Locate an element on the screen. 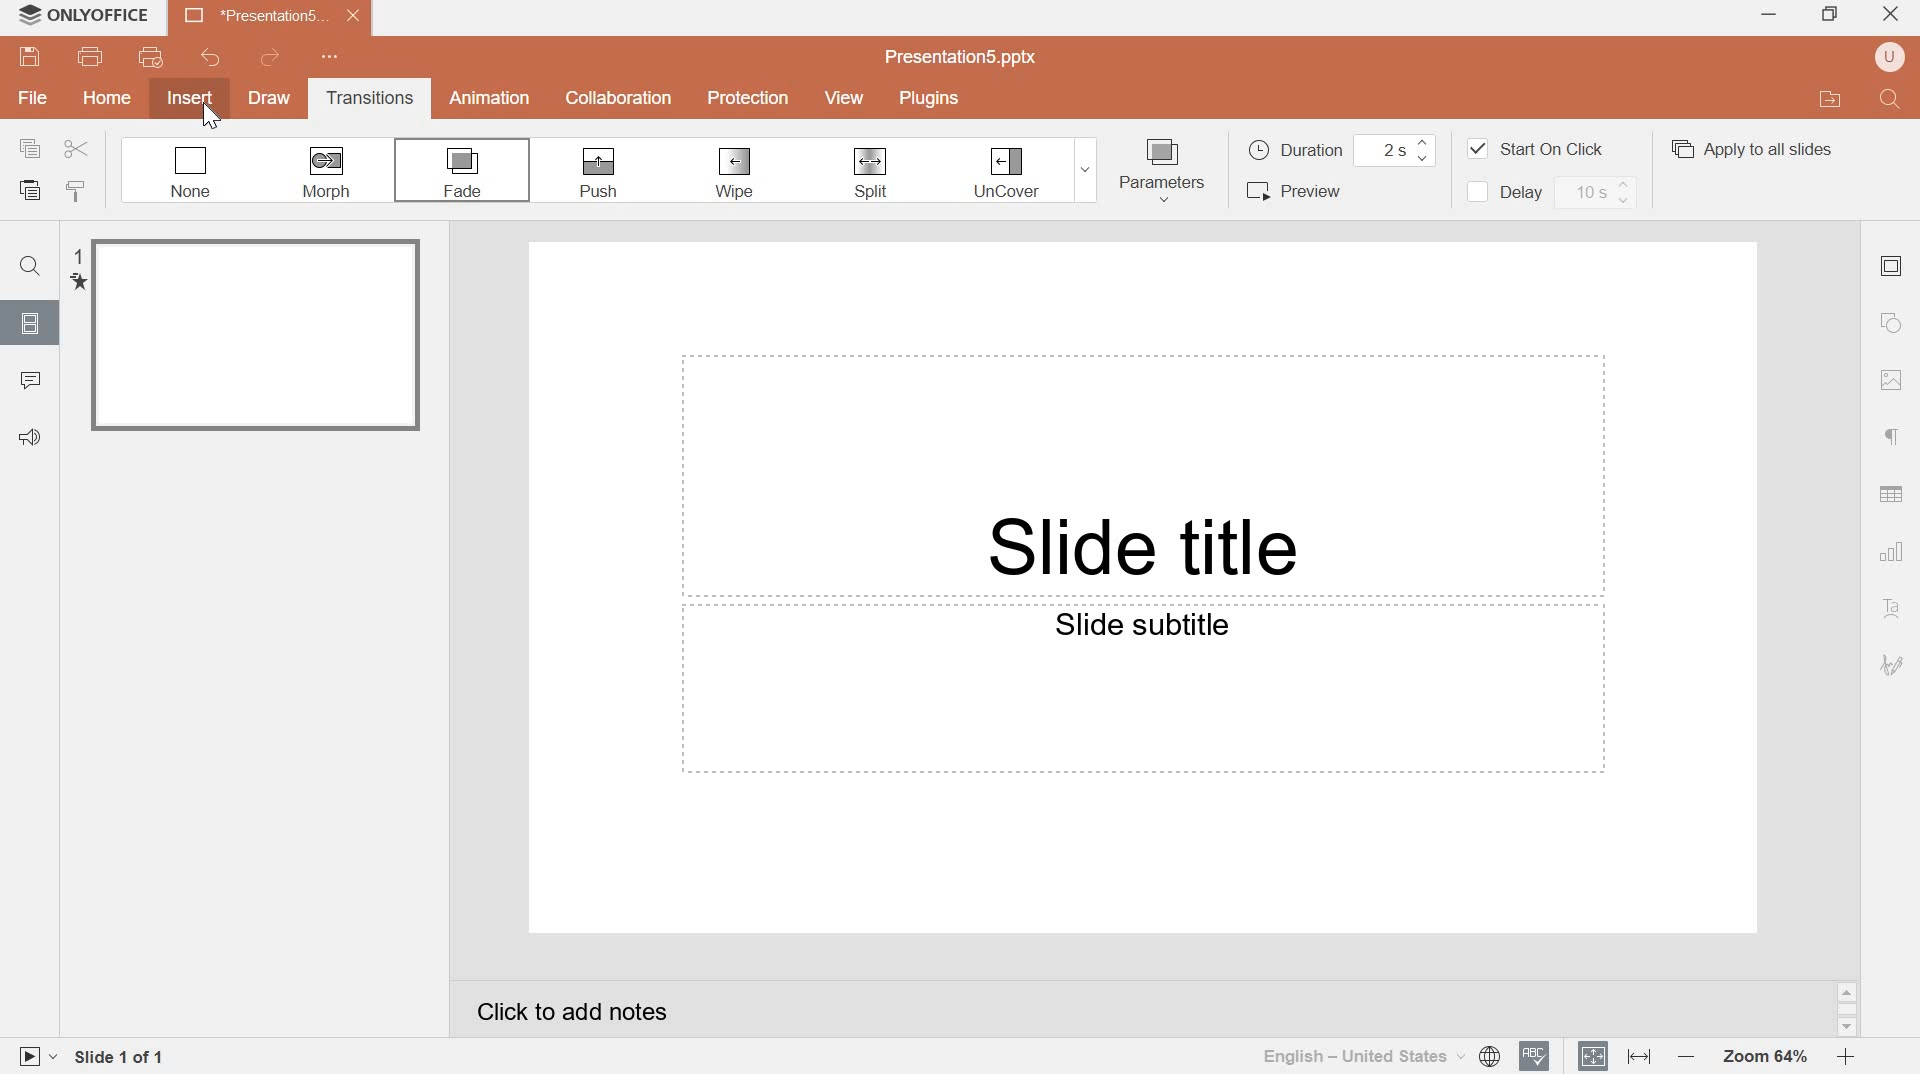  Home is located at coordinates (108, 96).